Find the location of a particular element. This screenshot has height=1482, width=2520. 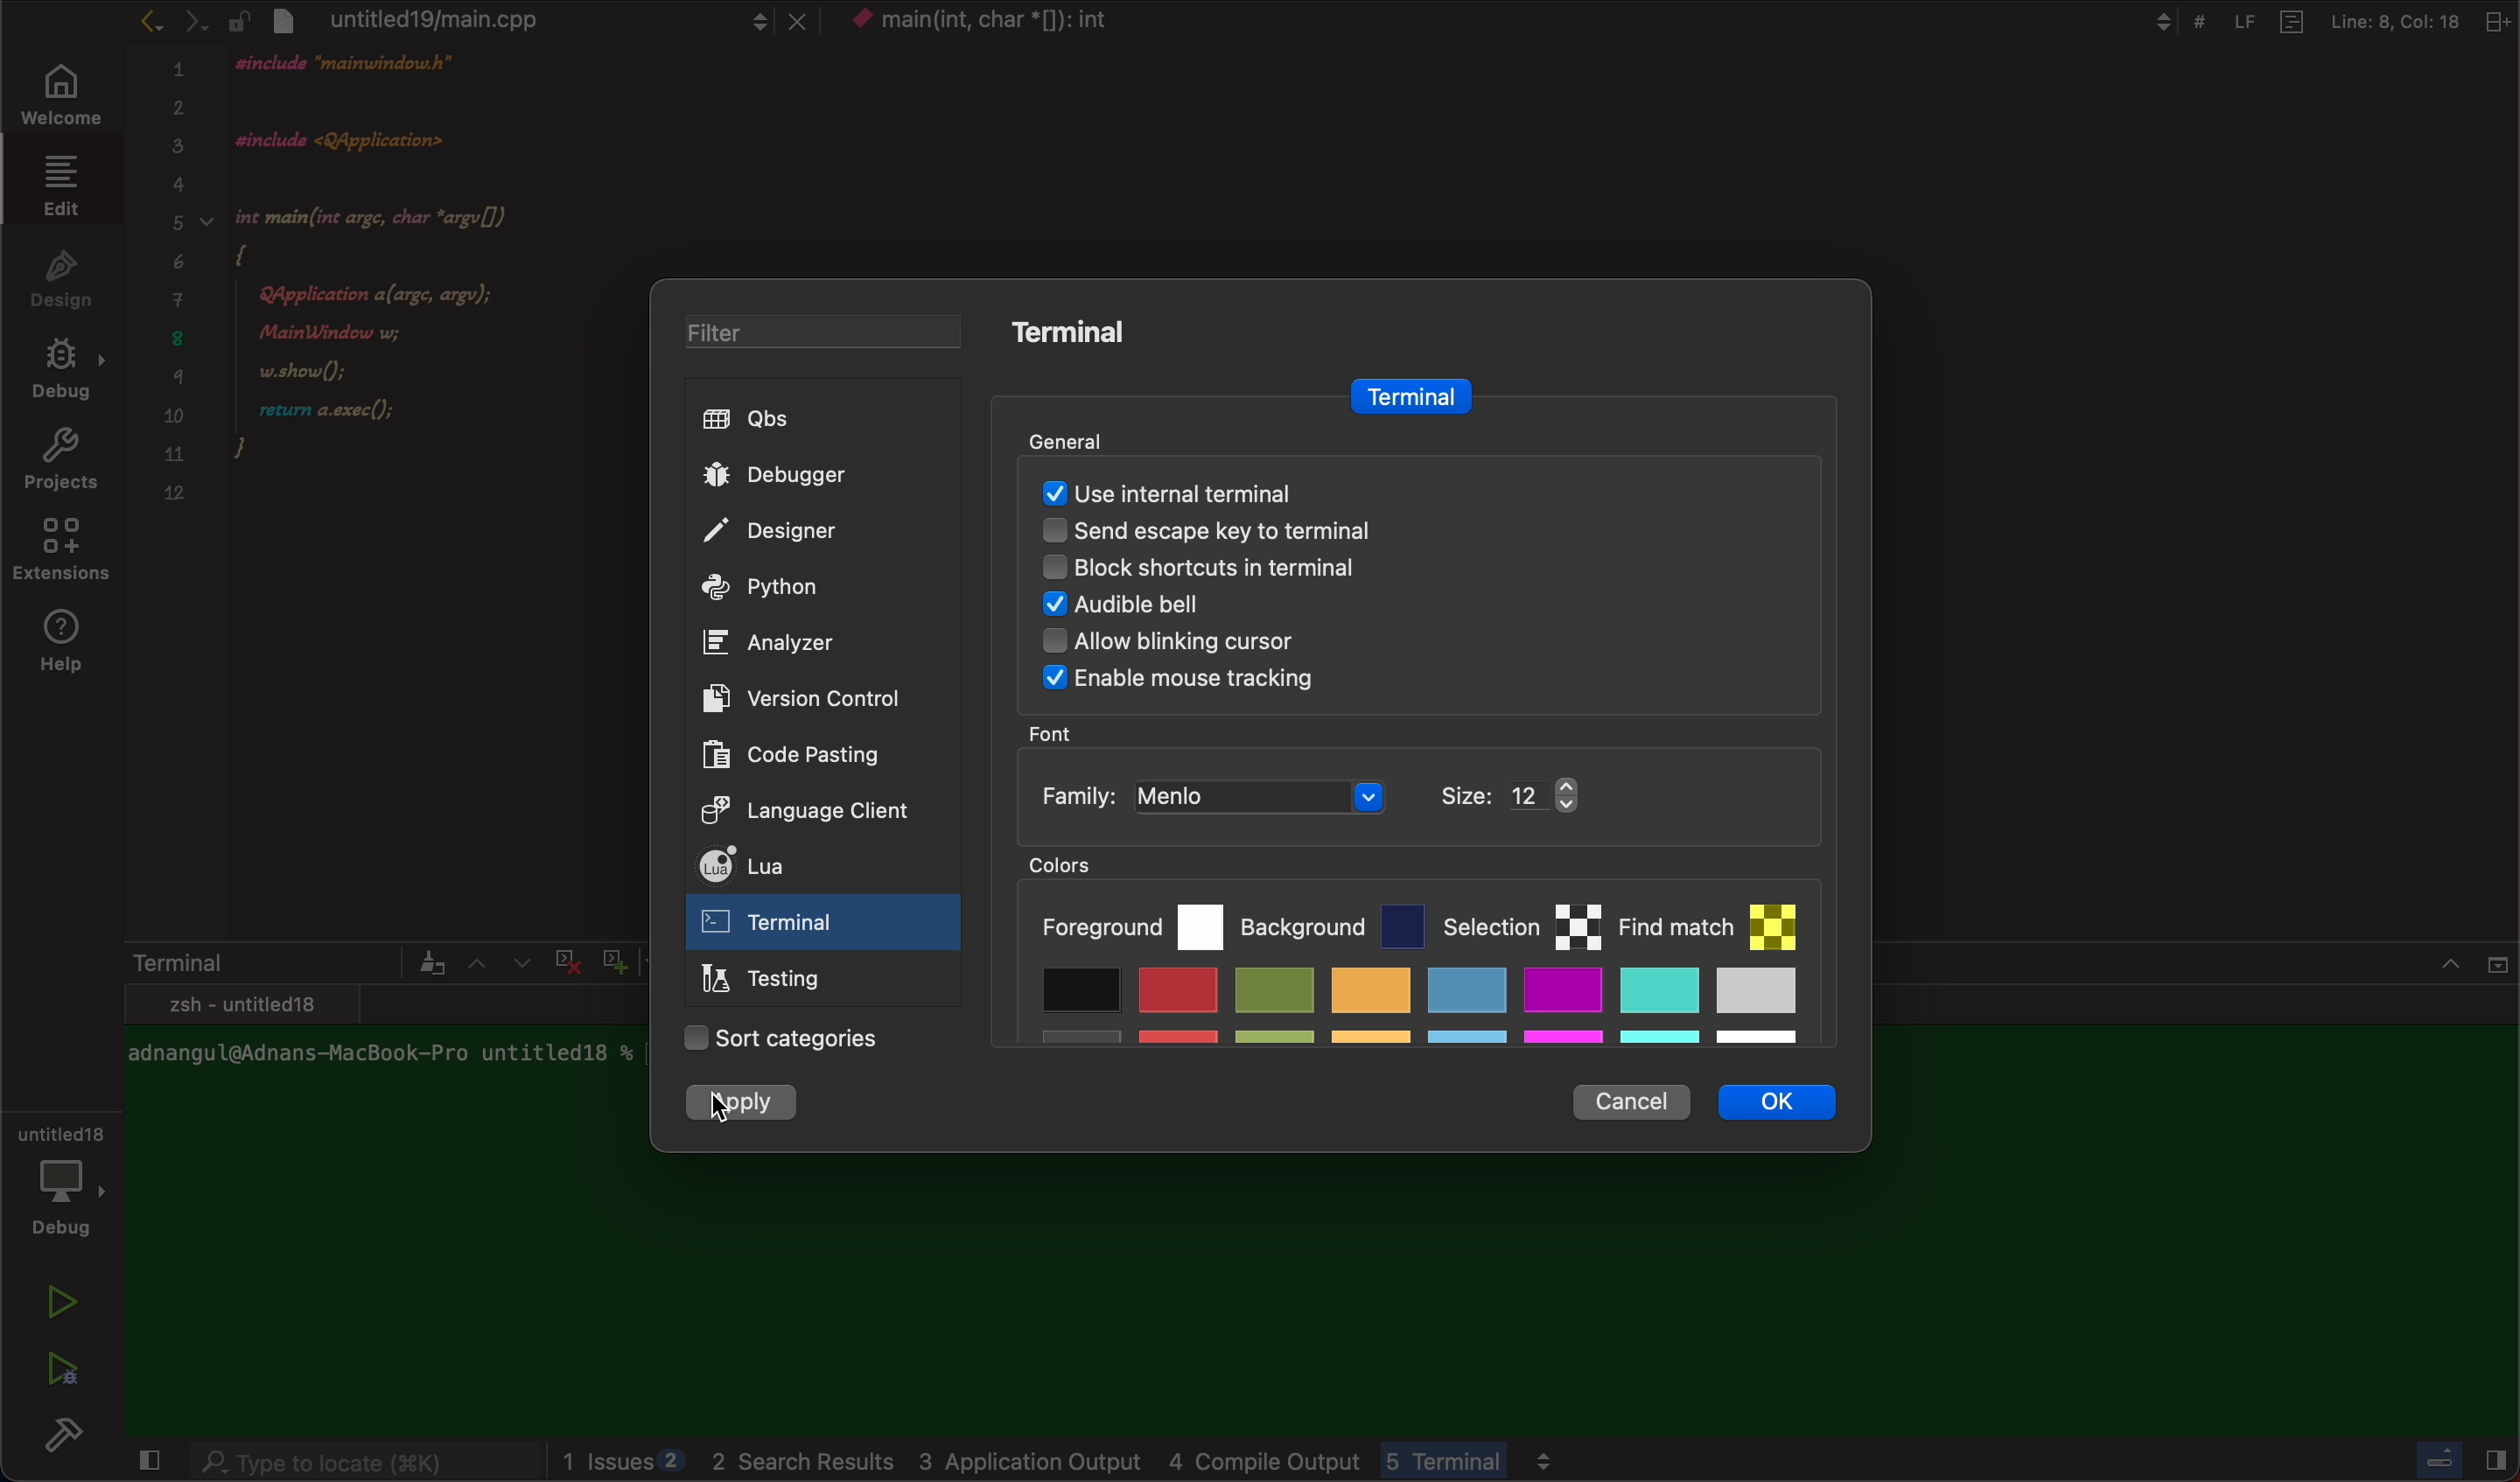

find match is located at coordinates (1719, 917).